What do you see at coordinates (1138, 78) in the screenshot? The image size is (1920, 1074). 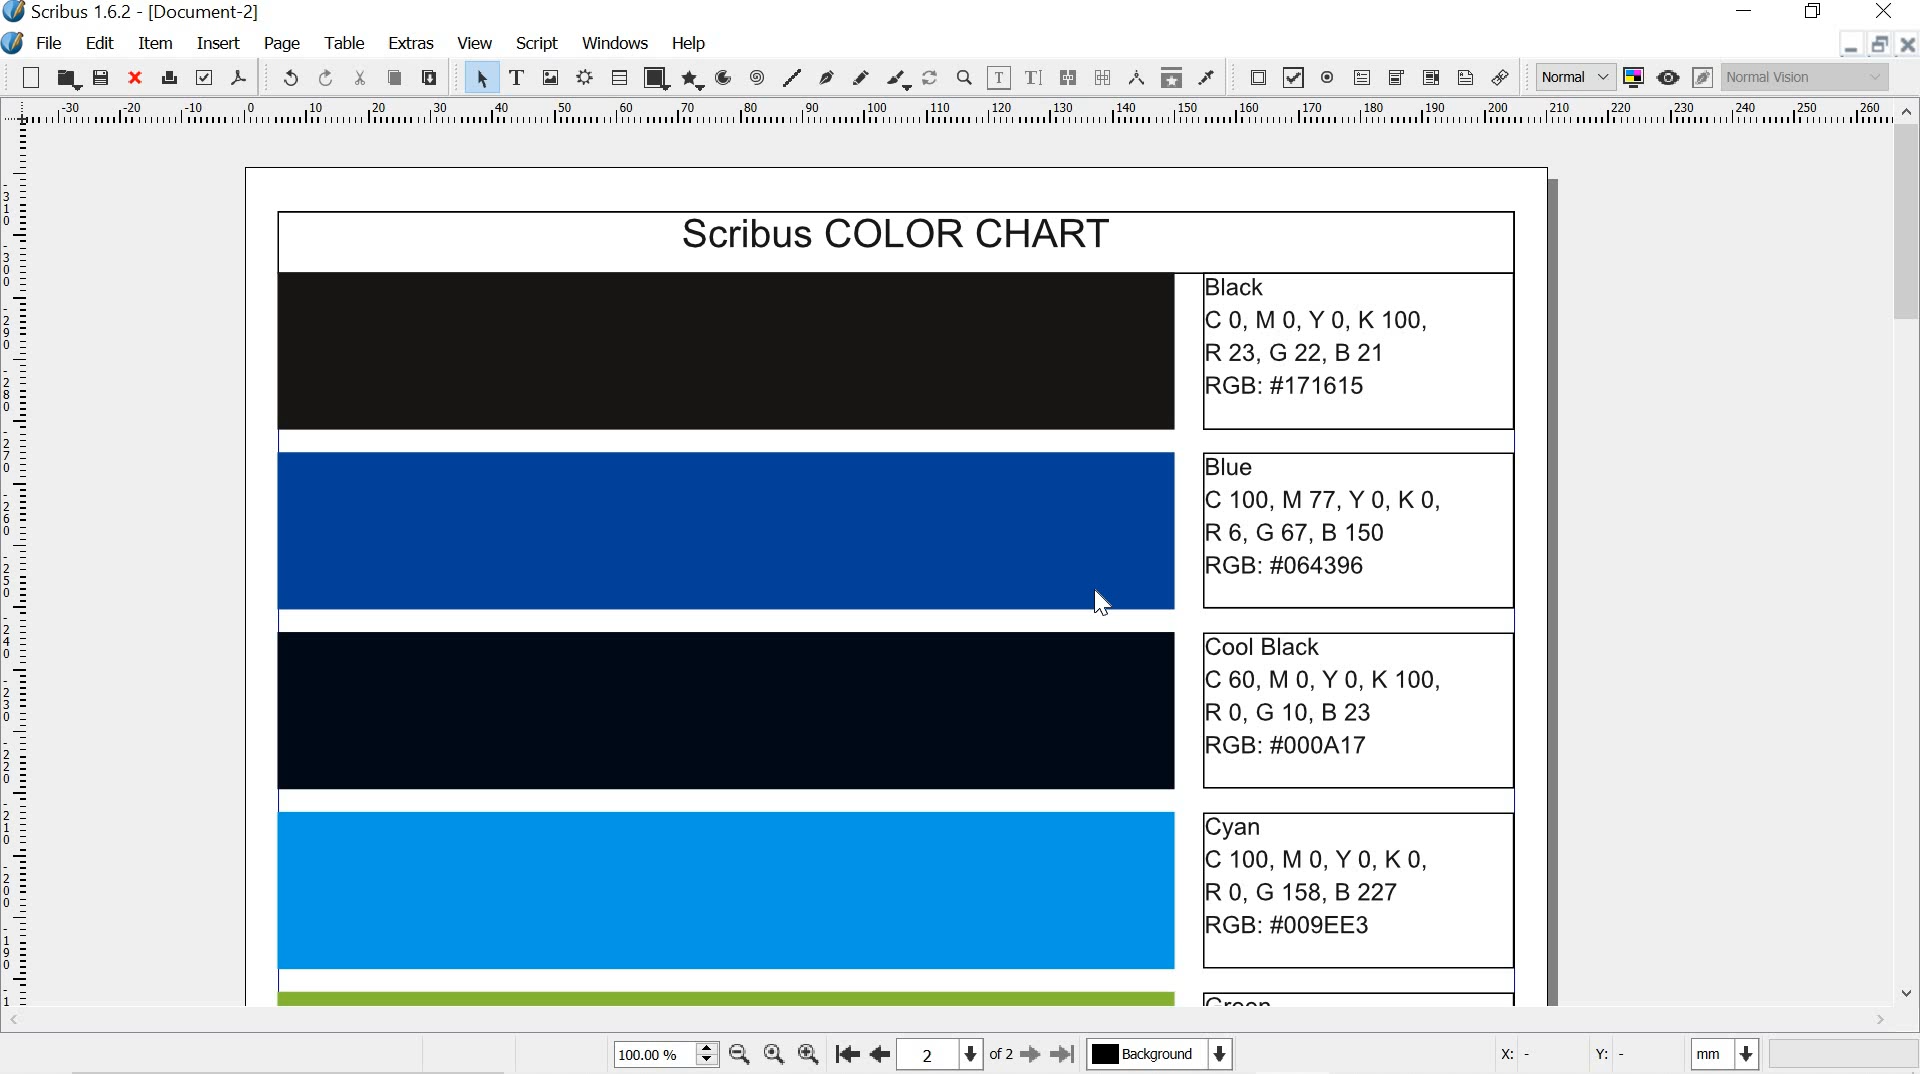 I see `measurements` at bounding box center [1138, 78].